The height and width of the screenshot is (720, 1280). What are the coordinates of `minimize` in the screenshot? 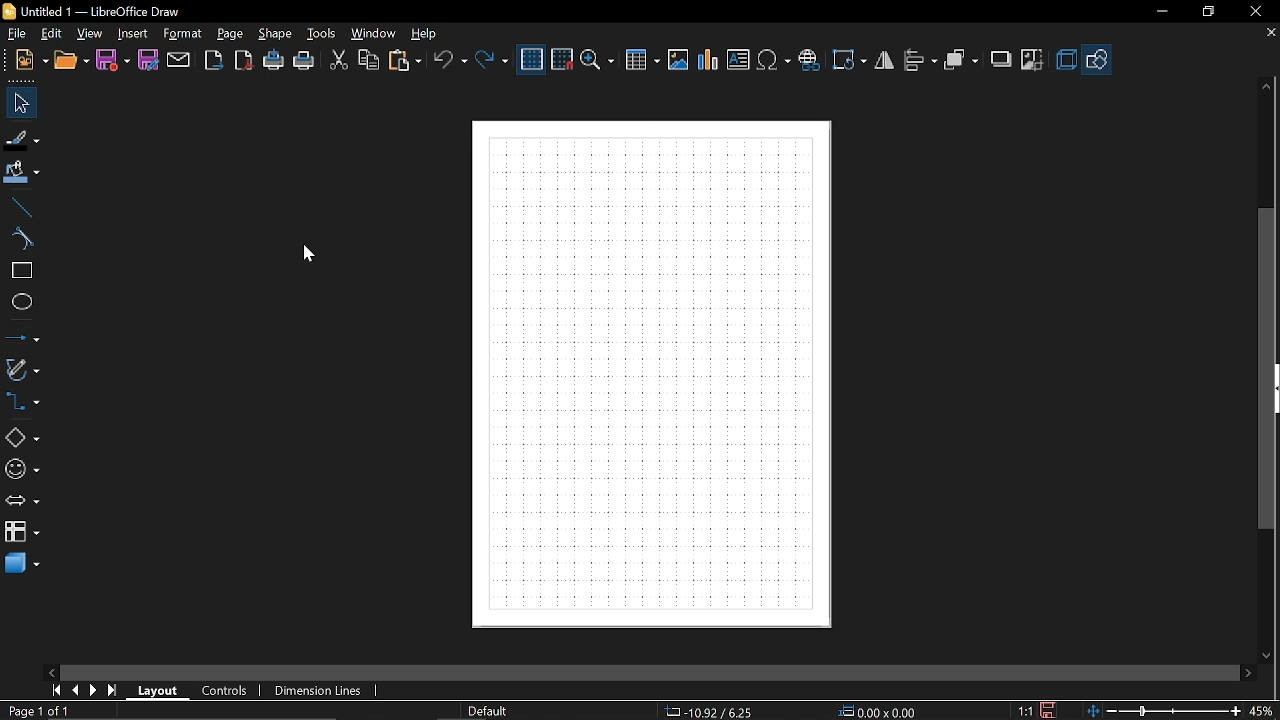 It's located at (1160, 12).